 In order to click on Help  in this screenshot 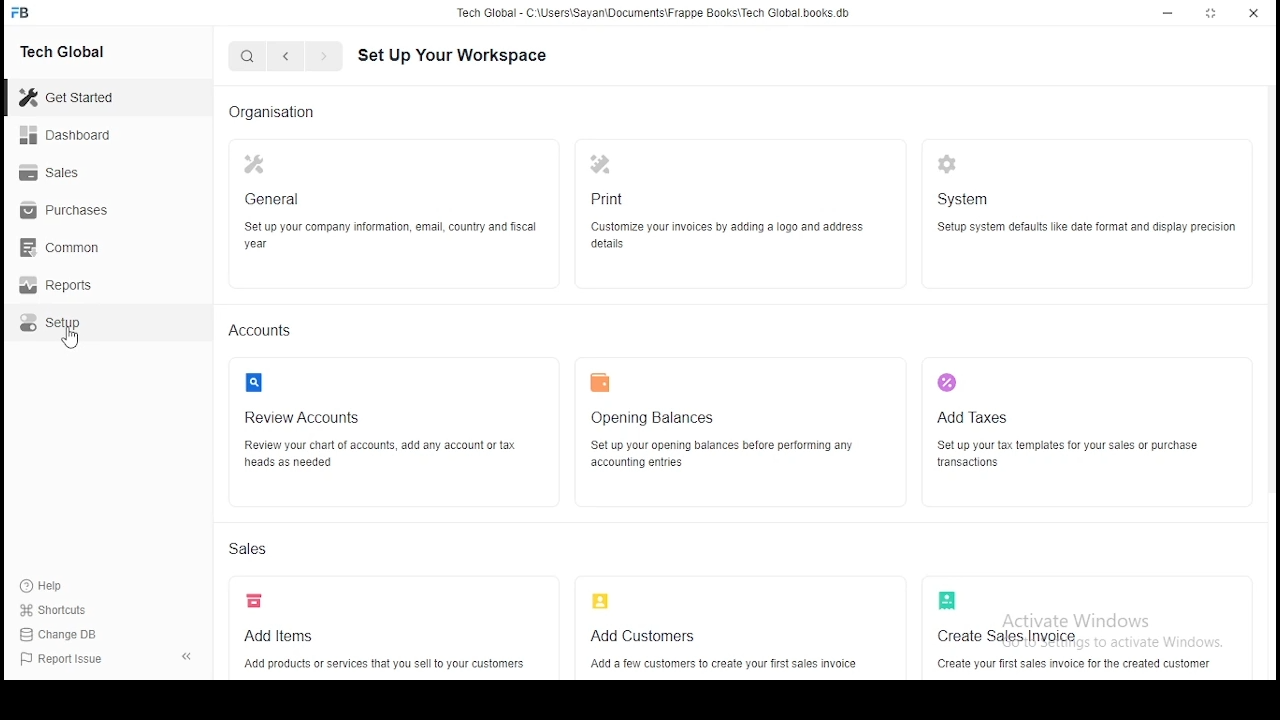, I will do `click(41, 586)`.